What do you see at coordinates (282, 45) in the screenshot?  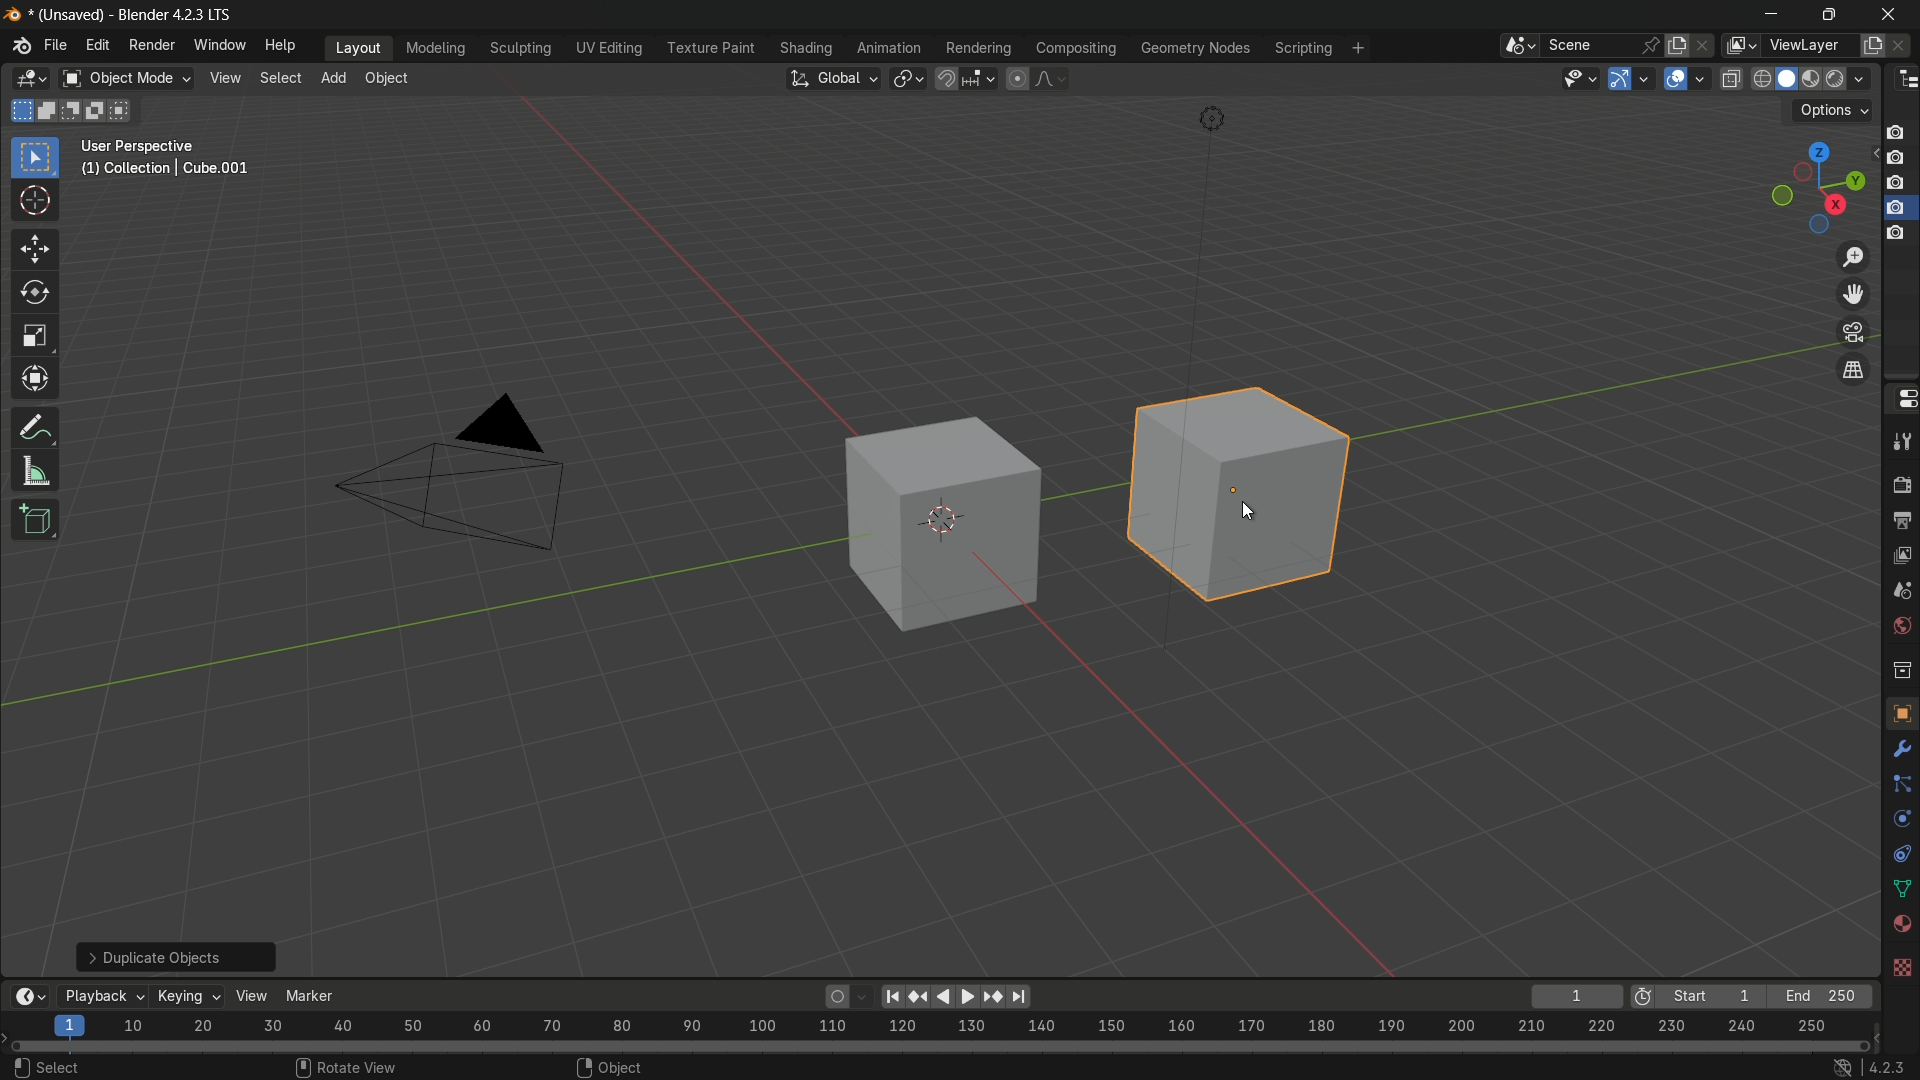 I see `help menu` at bounding box center [282, 45].